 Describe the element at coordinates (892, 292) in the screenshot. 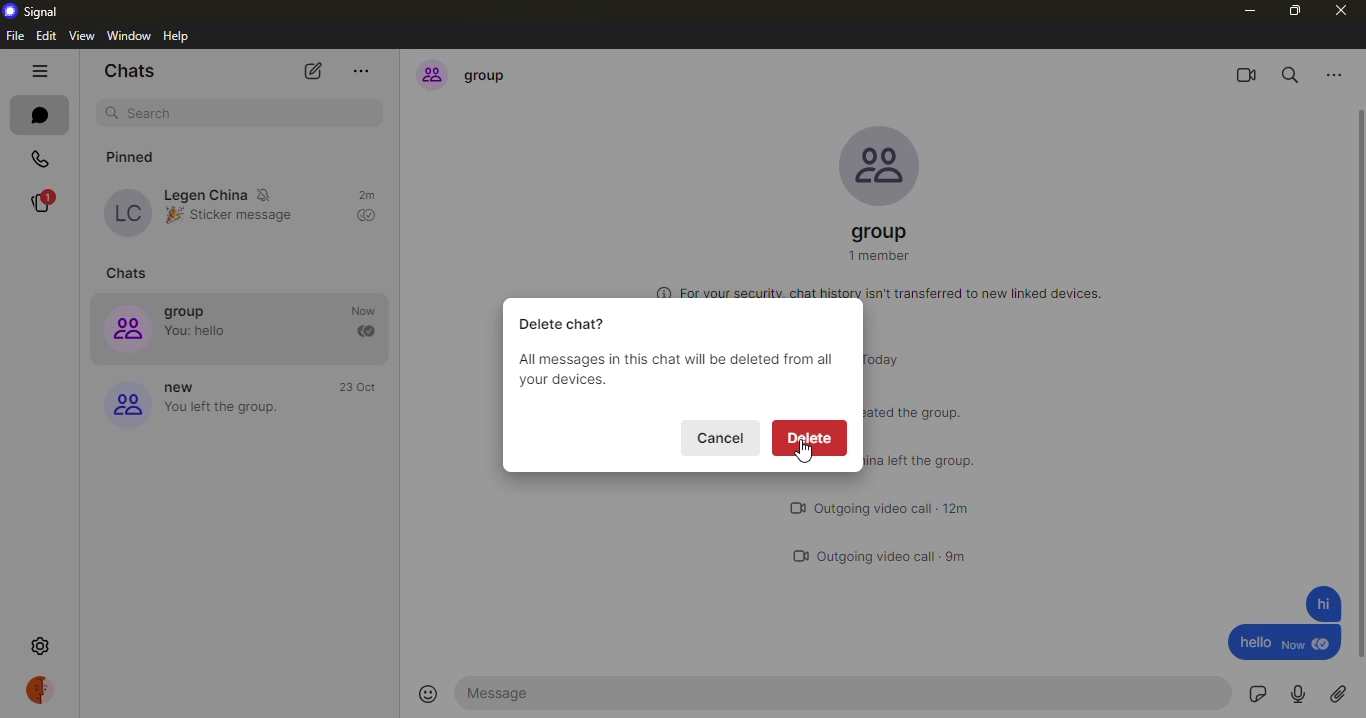

I see `For your security, chat history isn't transferred to new linked devices.` at that location.